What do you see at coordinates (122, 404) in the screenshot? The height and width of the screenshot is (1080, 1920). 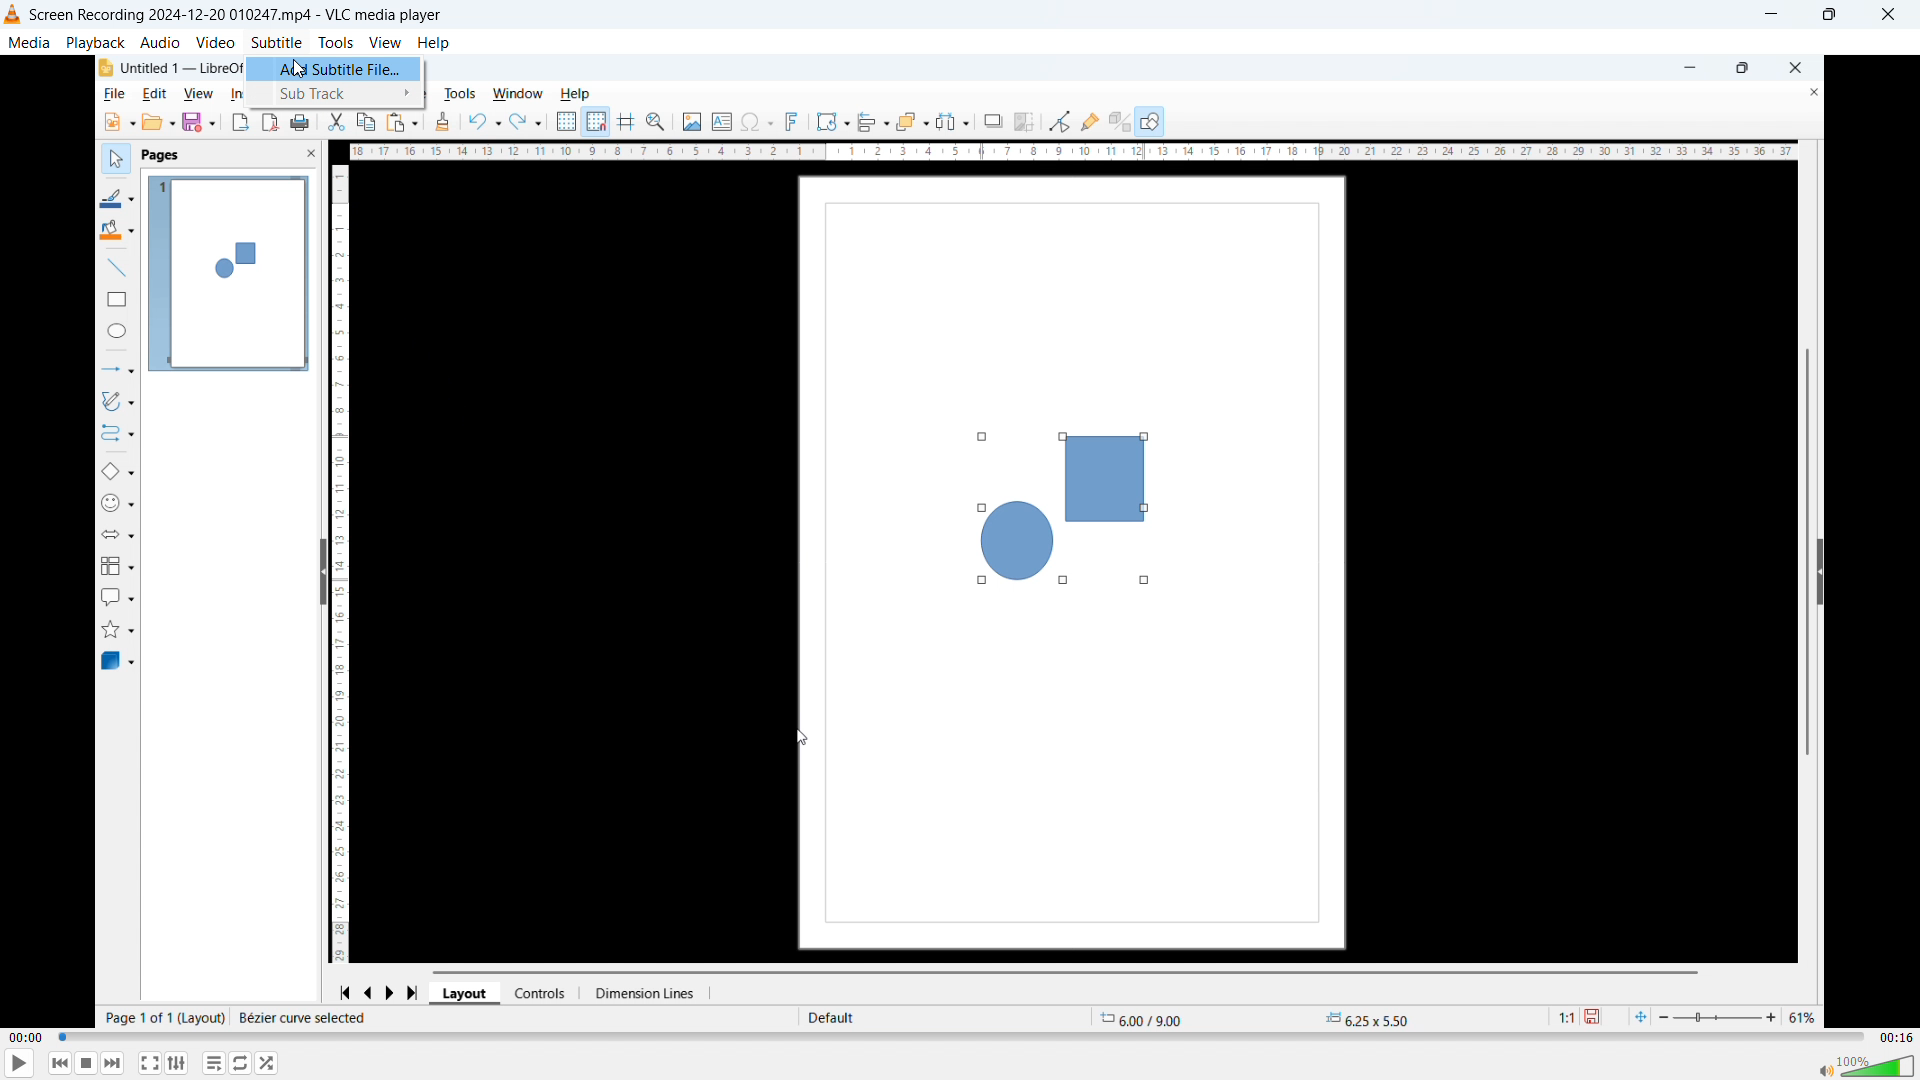 I see `curve and polygons` at bounding box center [122, 404].